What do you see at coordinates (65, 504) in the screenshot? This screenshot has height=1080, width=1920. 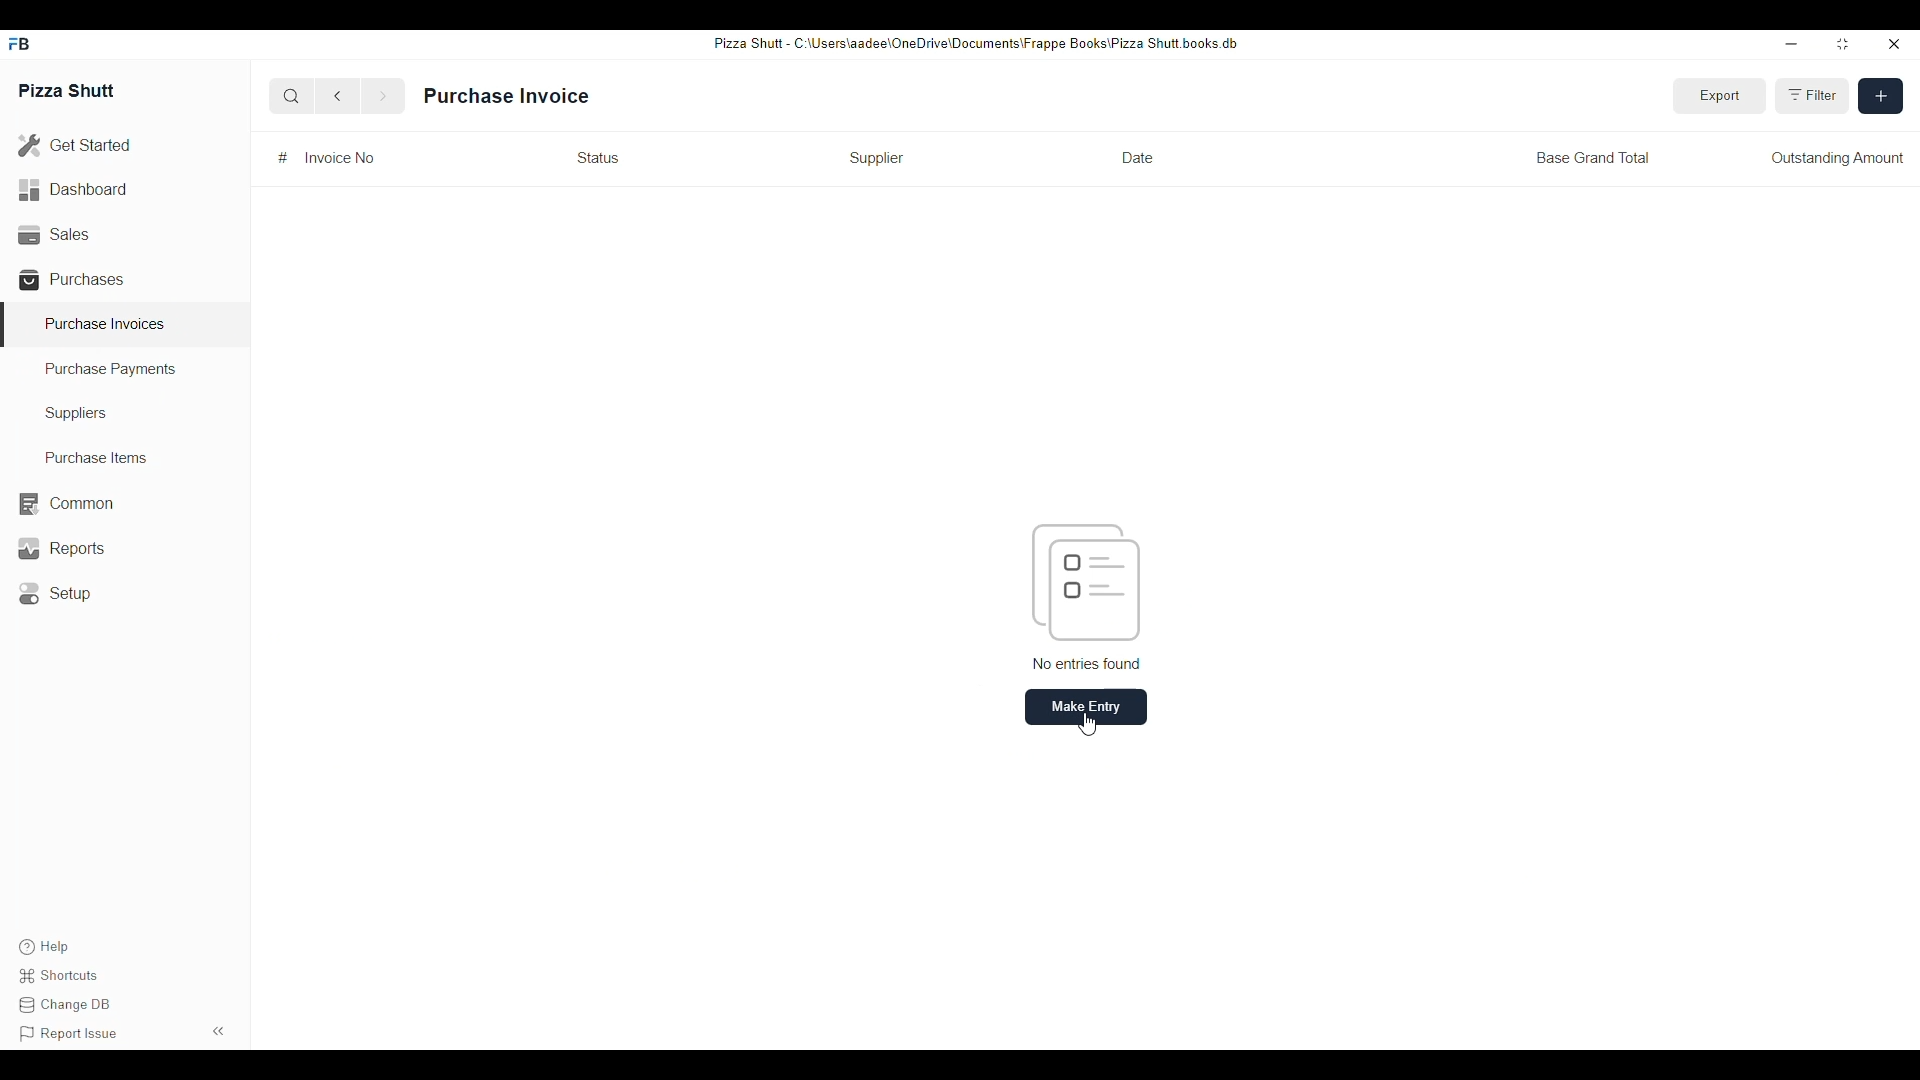 I see `Common` at bounding box center [65, 504].